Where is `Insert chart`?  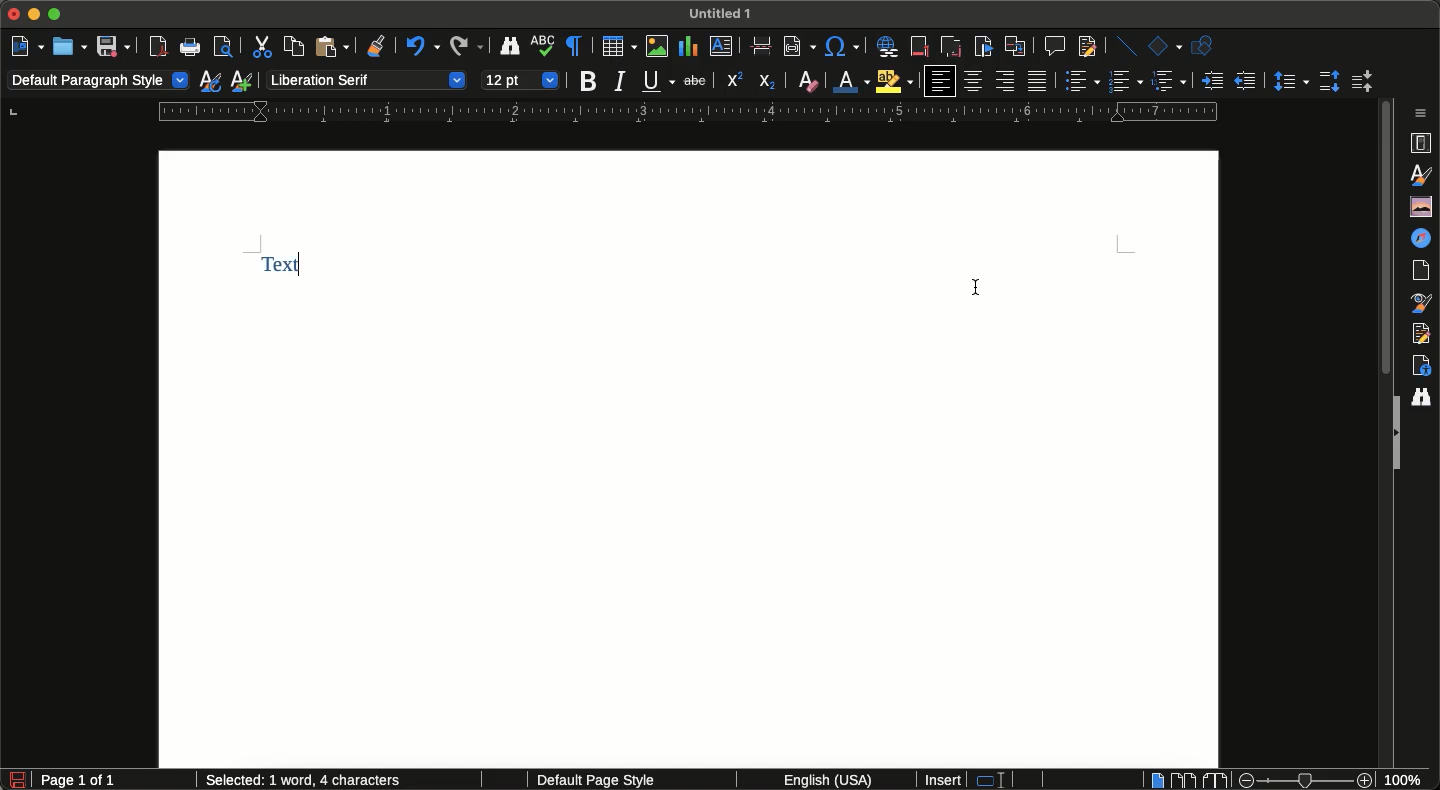
Insert chart is located at coordinates (688, 46).